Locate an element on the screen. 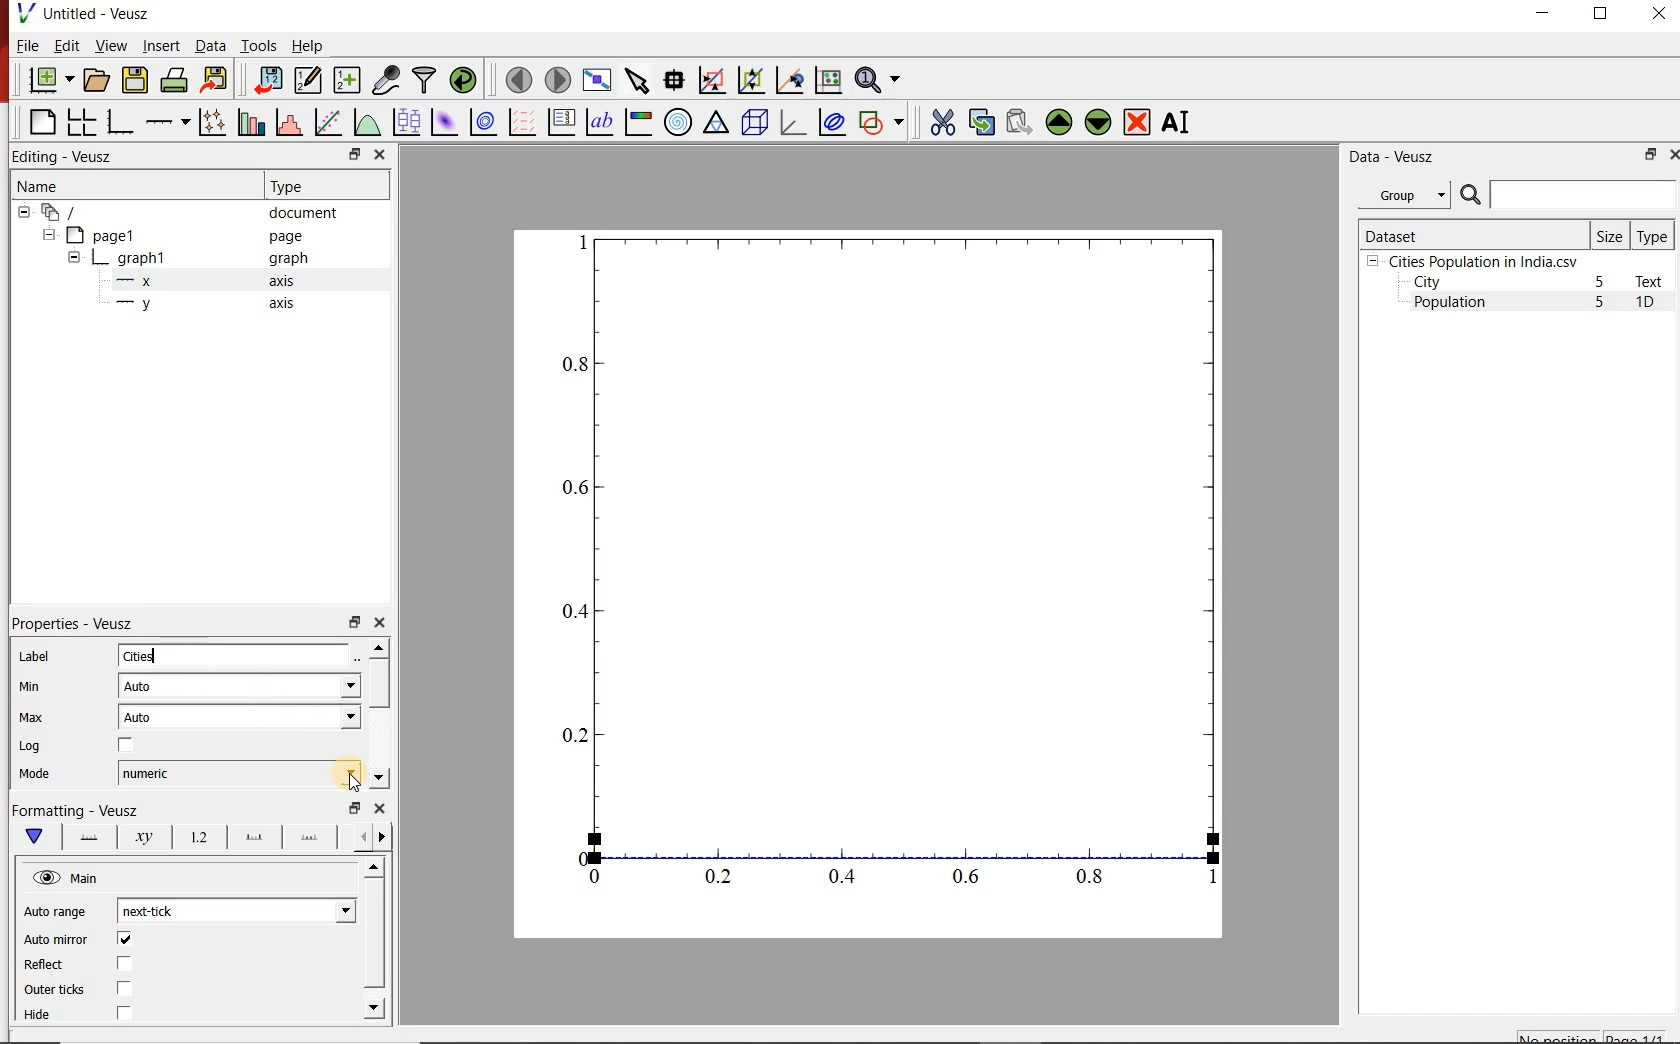 This screenshot has width=1680, height=1044. document is located at coordinates (184, 211).